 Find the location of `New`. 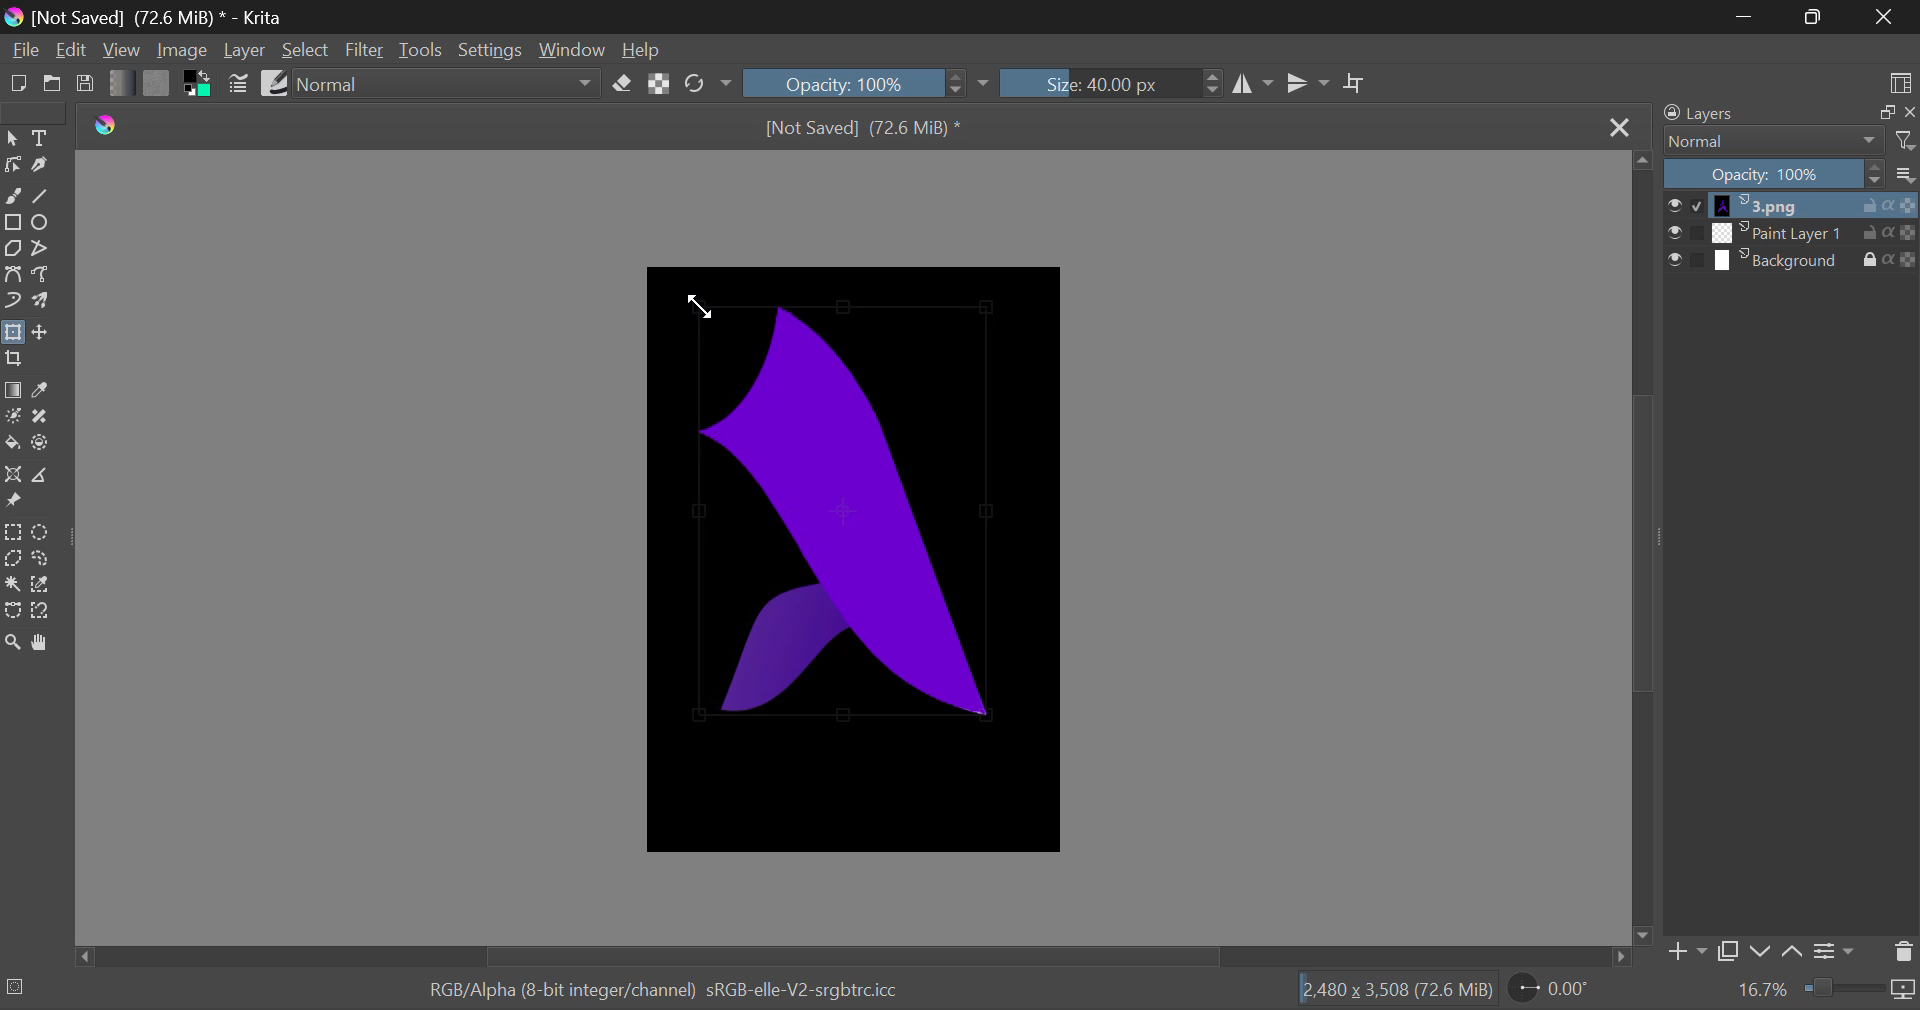

New is located at coordinates (18, 84).